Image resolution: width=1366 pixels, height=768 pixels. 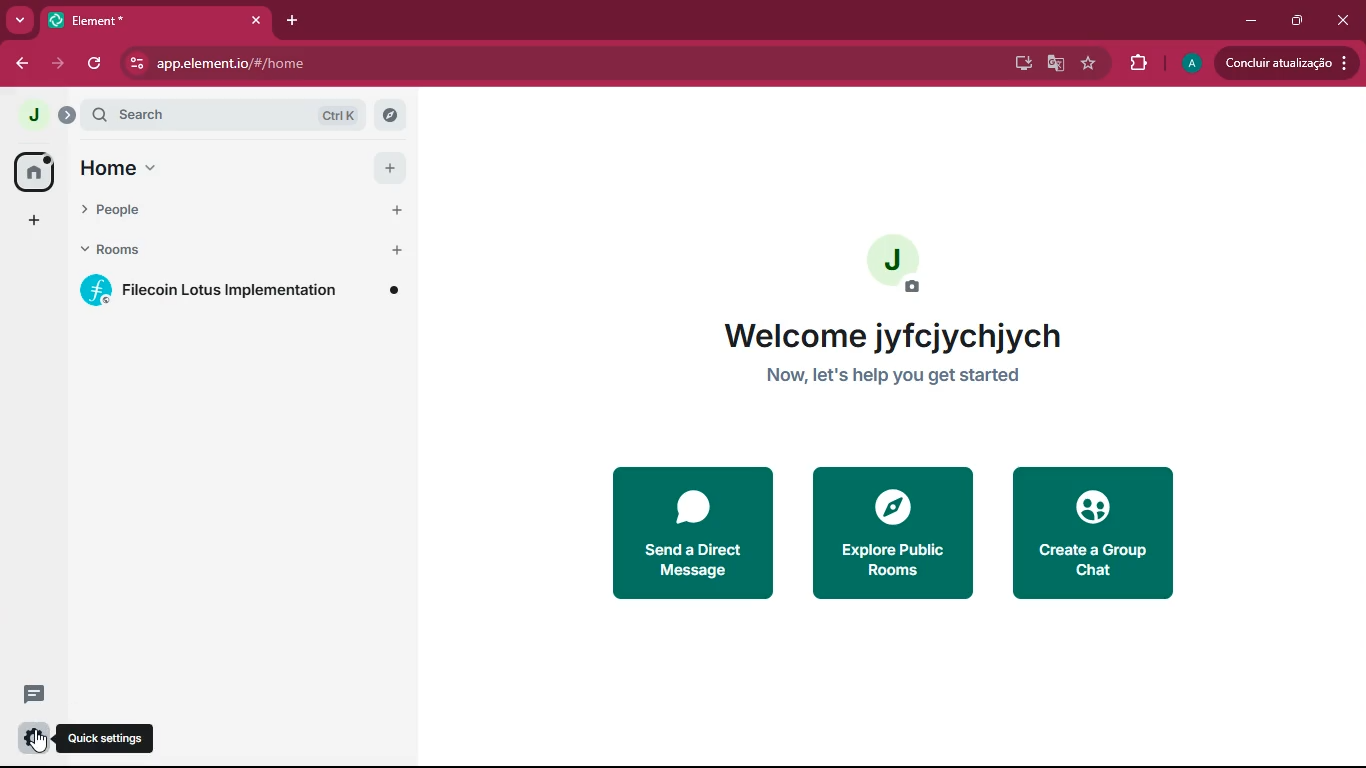 What do you see at coordinates (34, 693) in the screenshot?
I see `message` at bounding box center [34, 693].